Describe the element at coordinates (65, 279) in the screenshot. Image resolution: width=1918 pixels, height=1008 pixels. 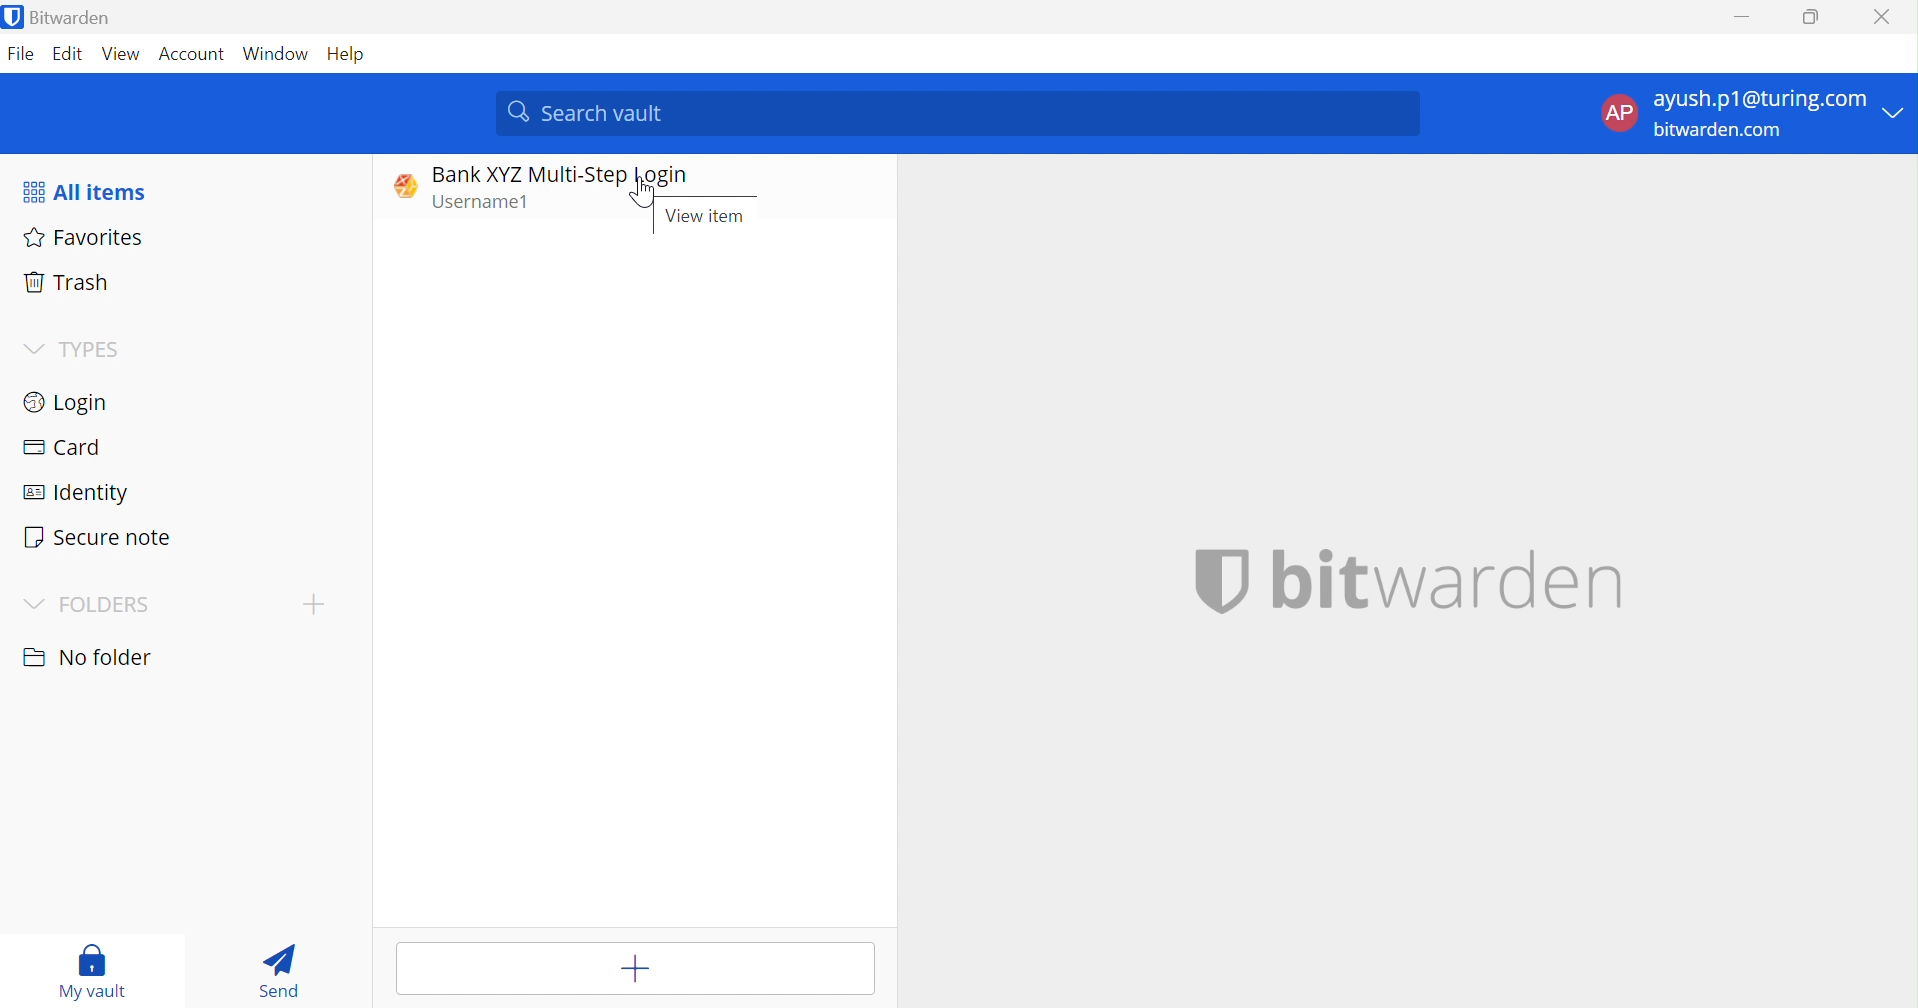
I see `Trash` at that location.